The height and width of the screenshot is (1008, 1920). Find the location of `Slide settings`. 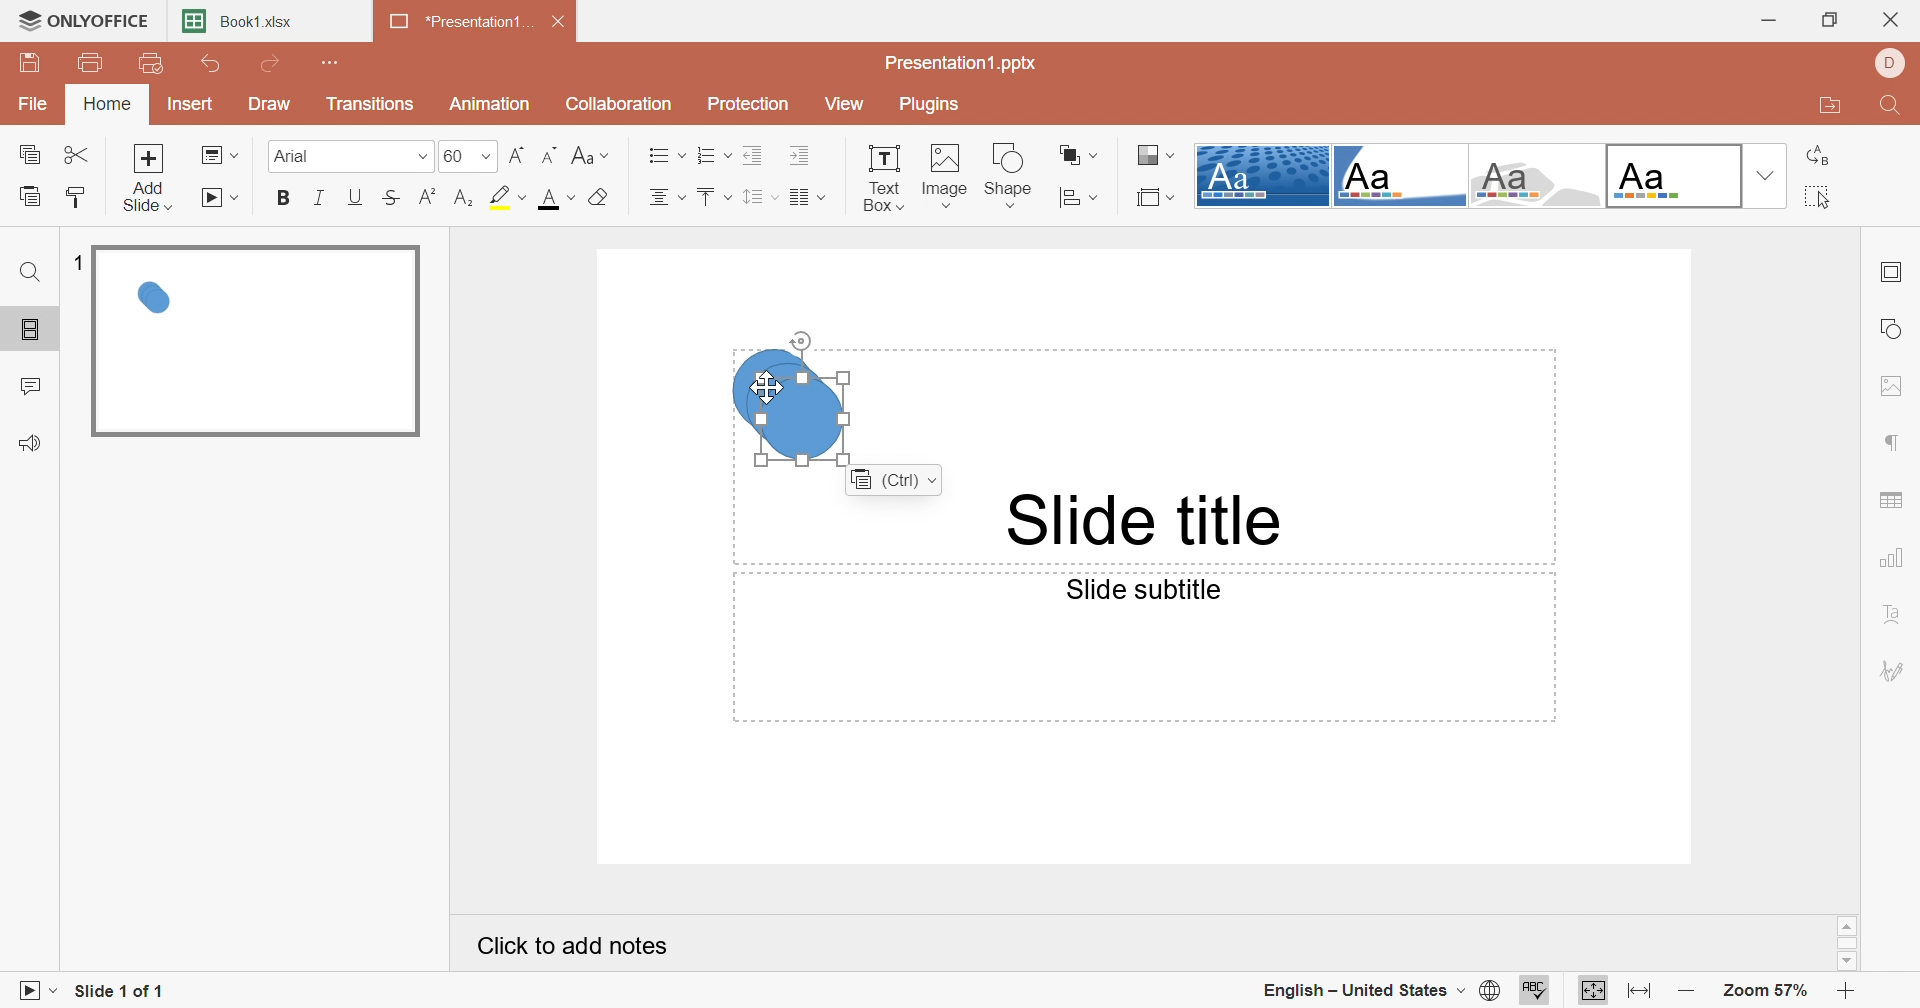

Slide settings is located at coordinates (1889, 274).